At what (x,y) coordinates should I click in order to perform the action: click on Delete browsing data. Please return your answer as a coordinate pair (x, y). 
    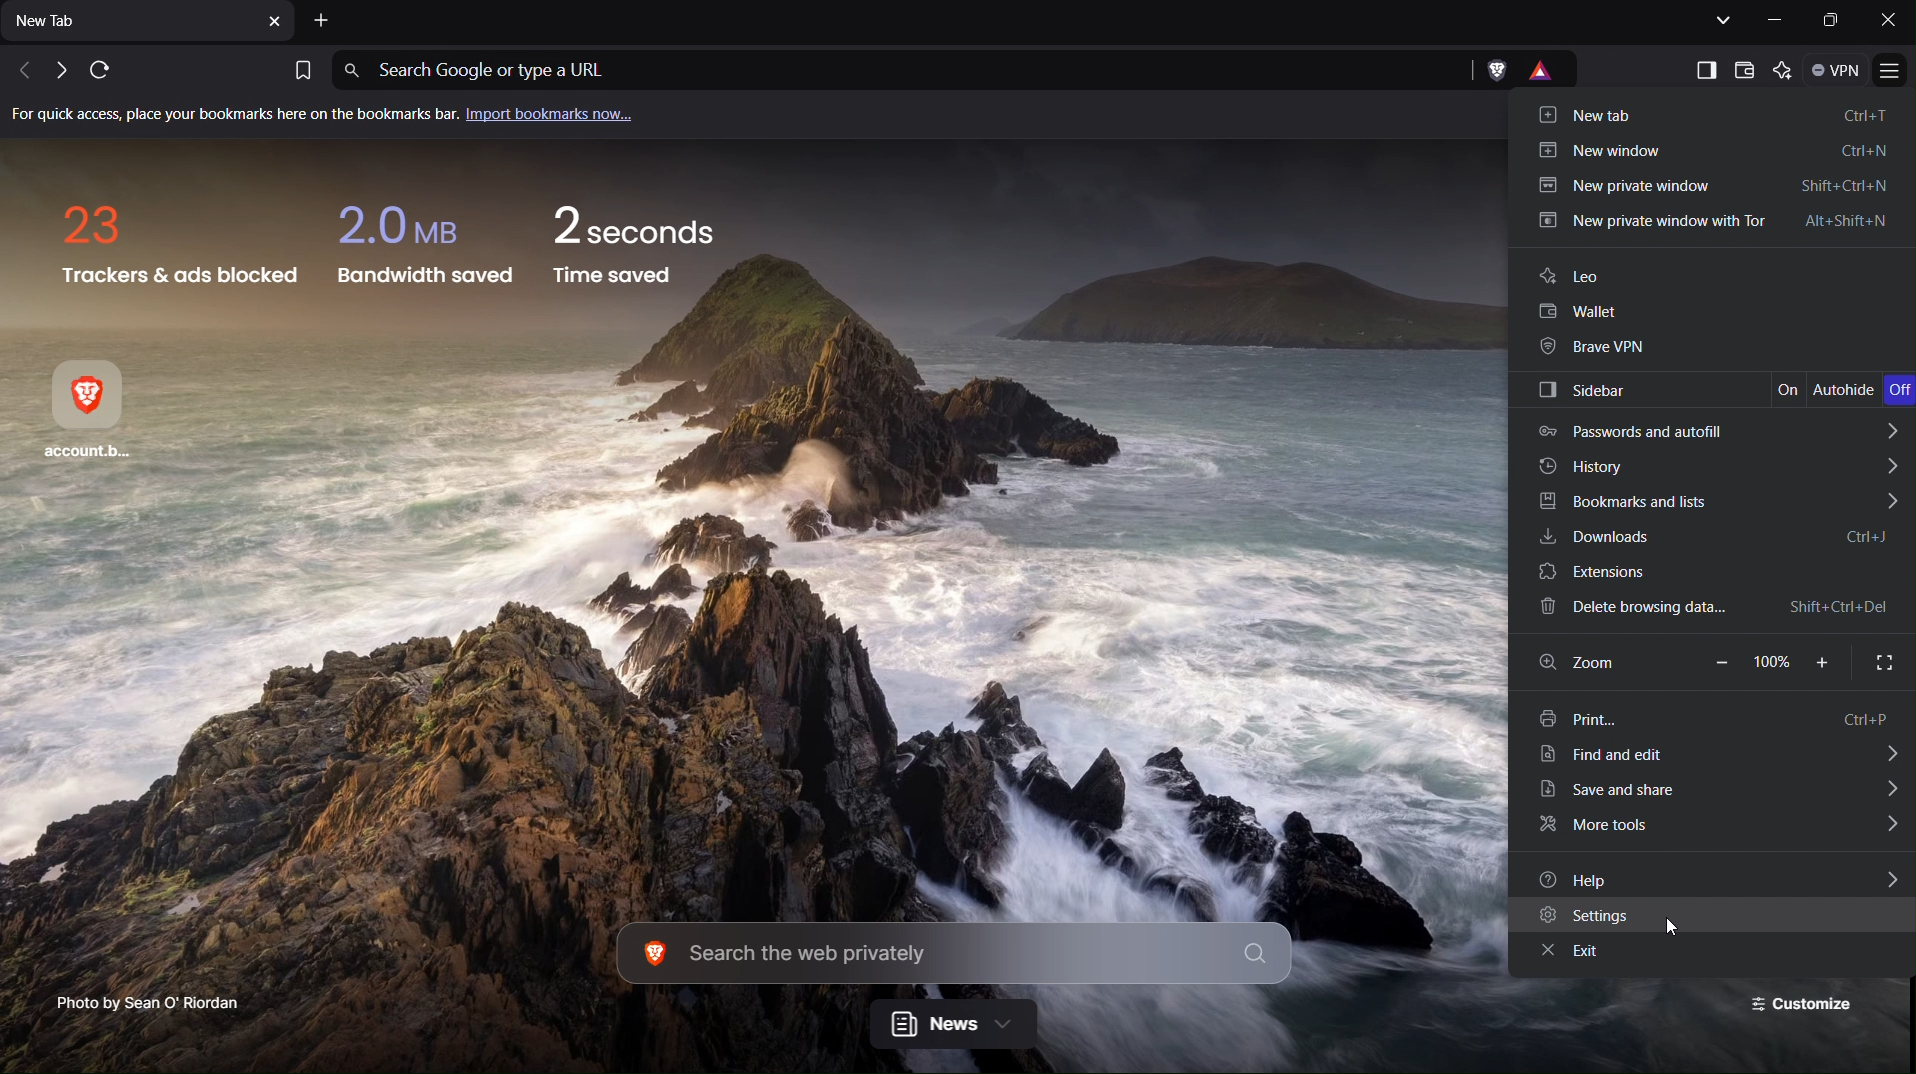
    Looking at the image, I should click on (1710, 610).